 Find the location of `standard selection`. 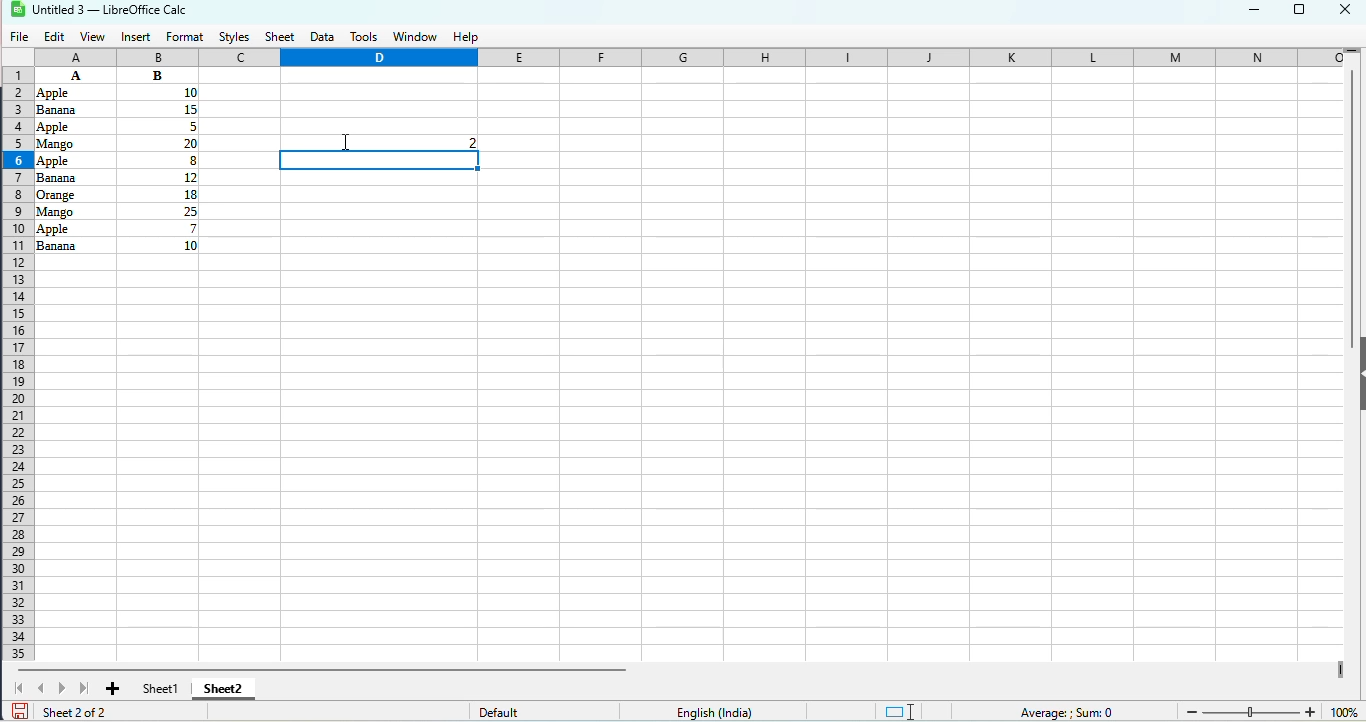

standard selection is located at coordinates (900, 712).